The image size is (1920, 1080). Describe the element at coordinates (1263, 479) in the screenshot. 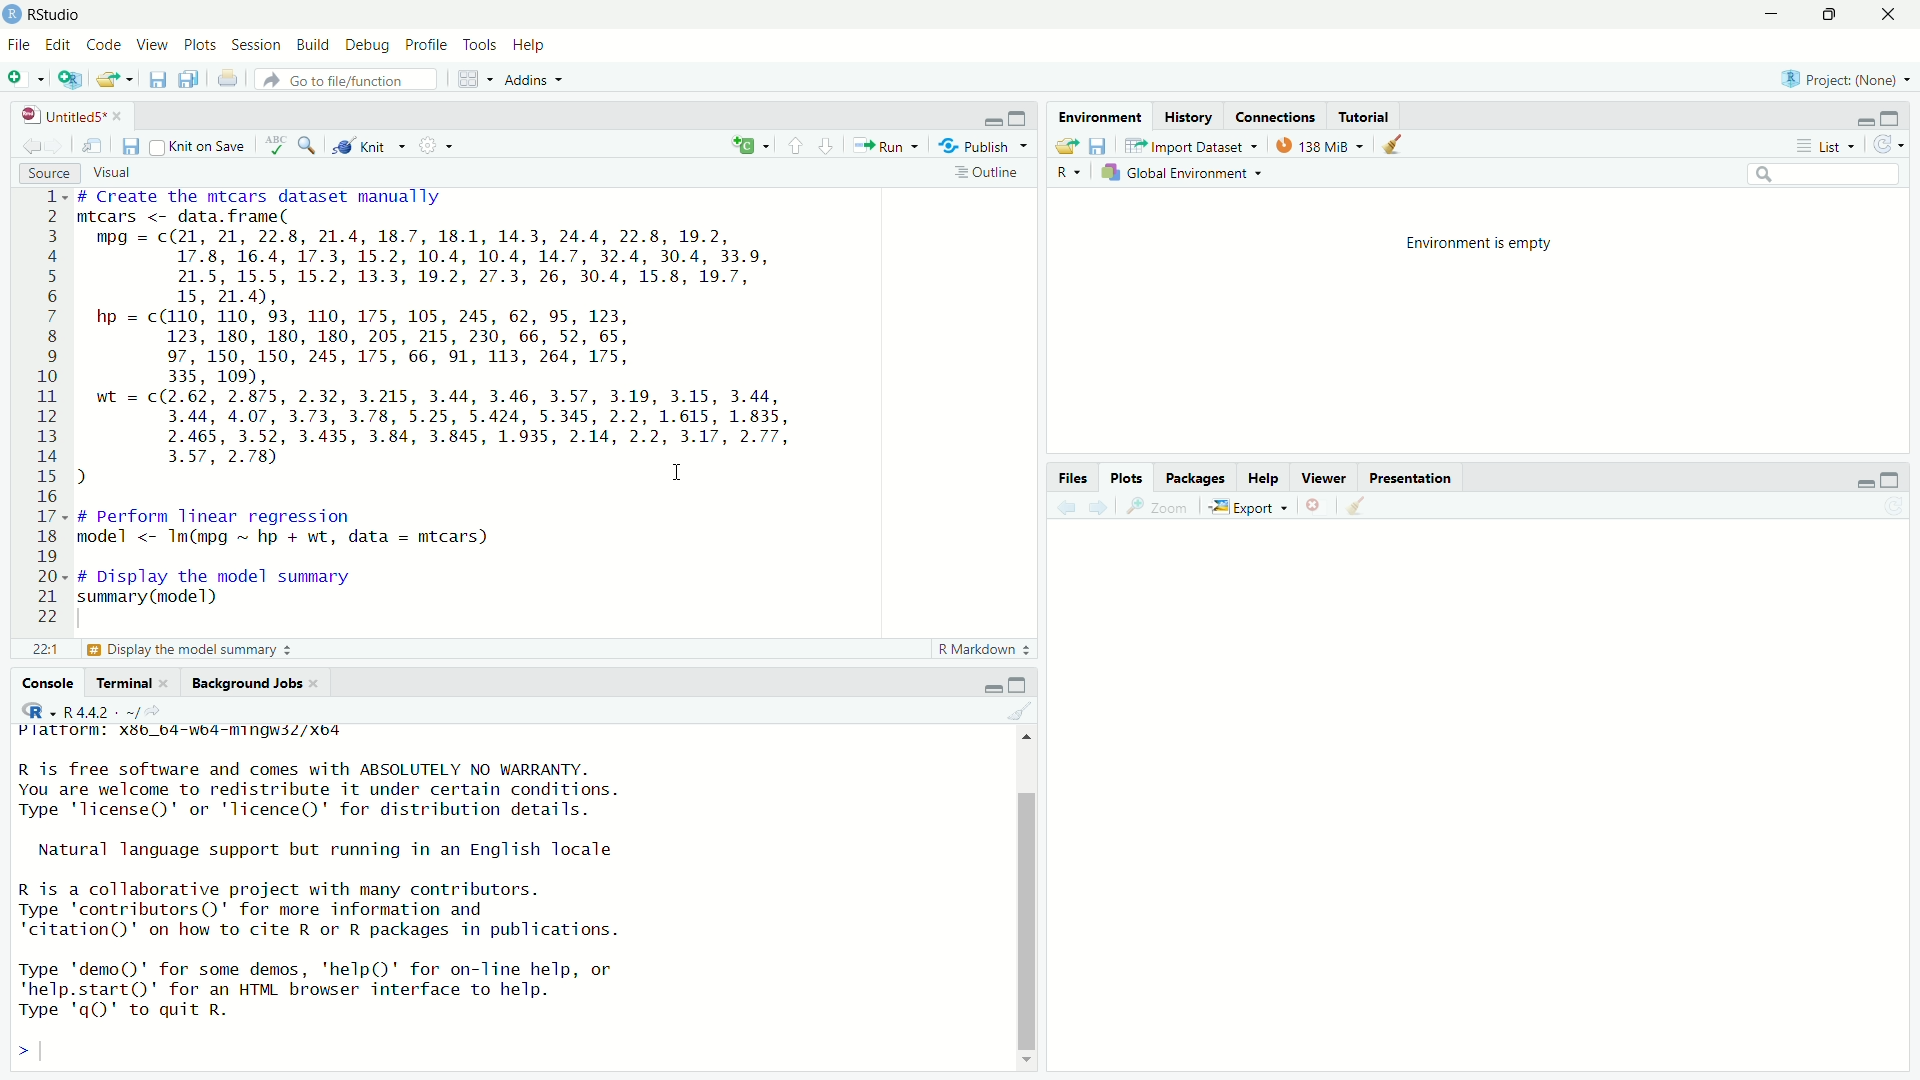

I see `Help` at that location.